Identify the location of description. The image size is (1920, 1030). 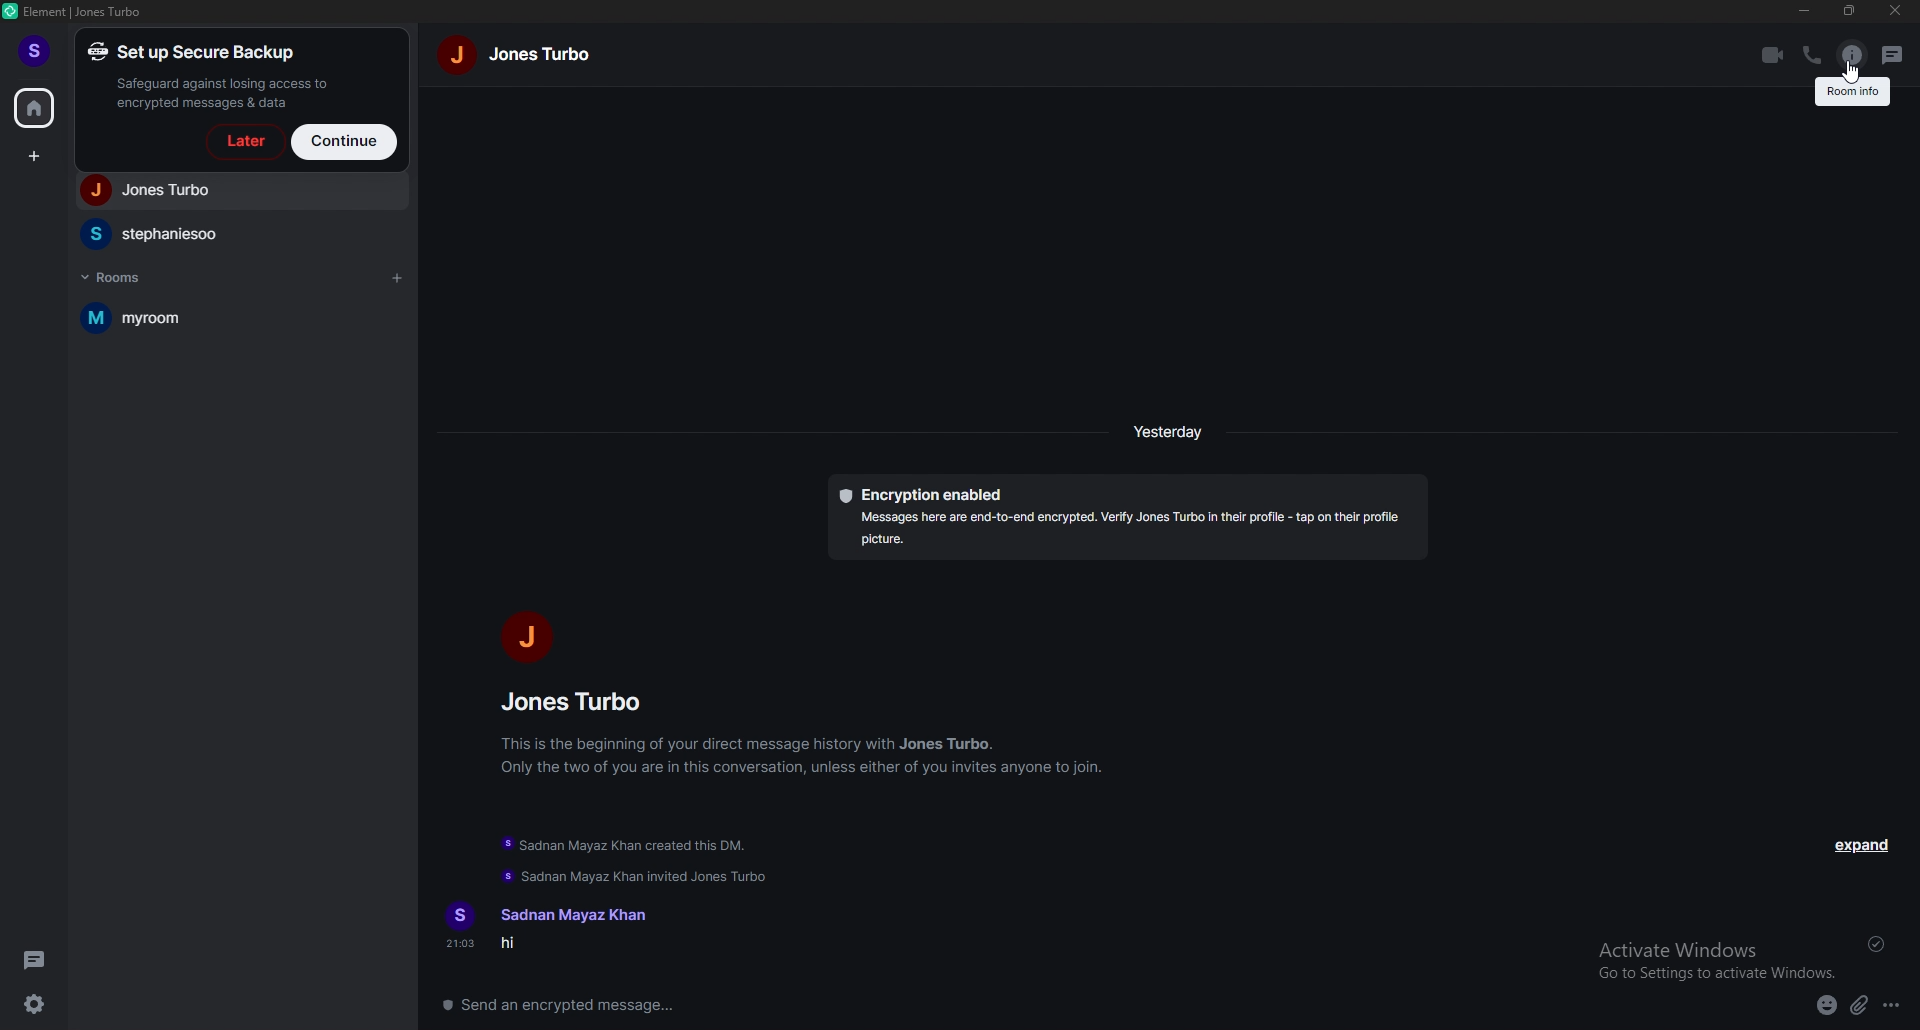
(1854, 96).